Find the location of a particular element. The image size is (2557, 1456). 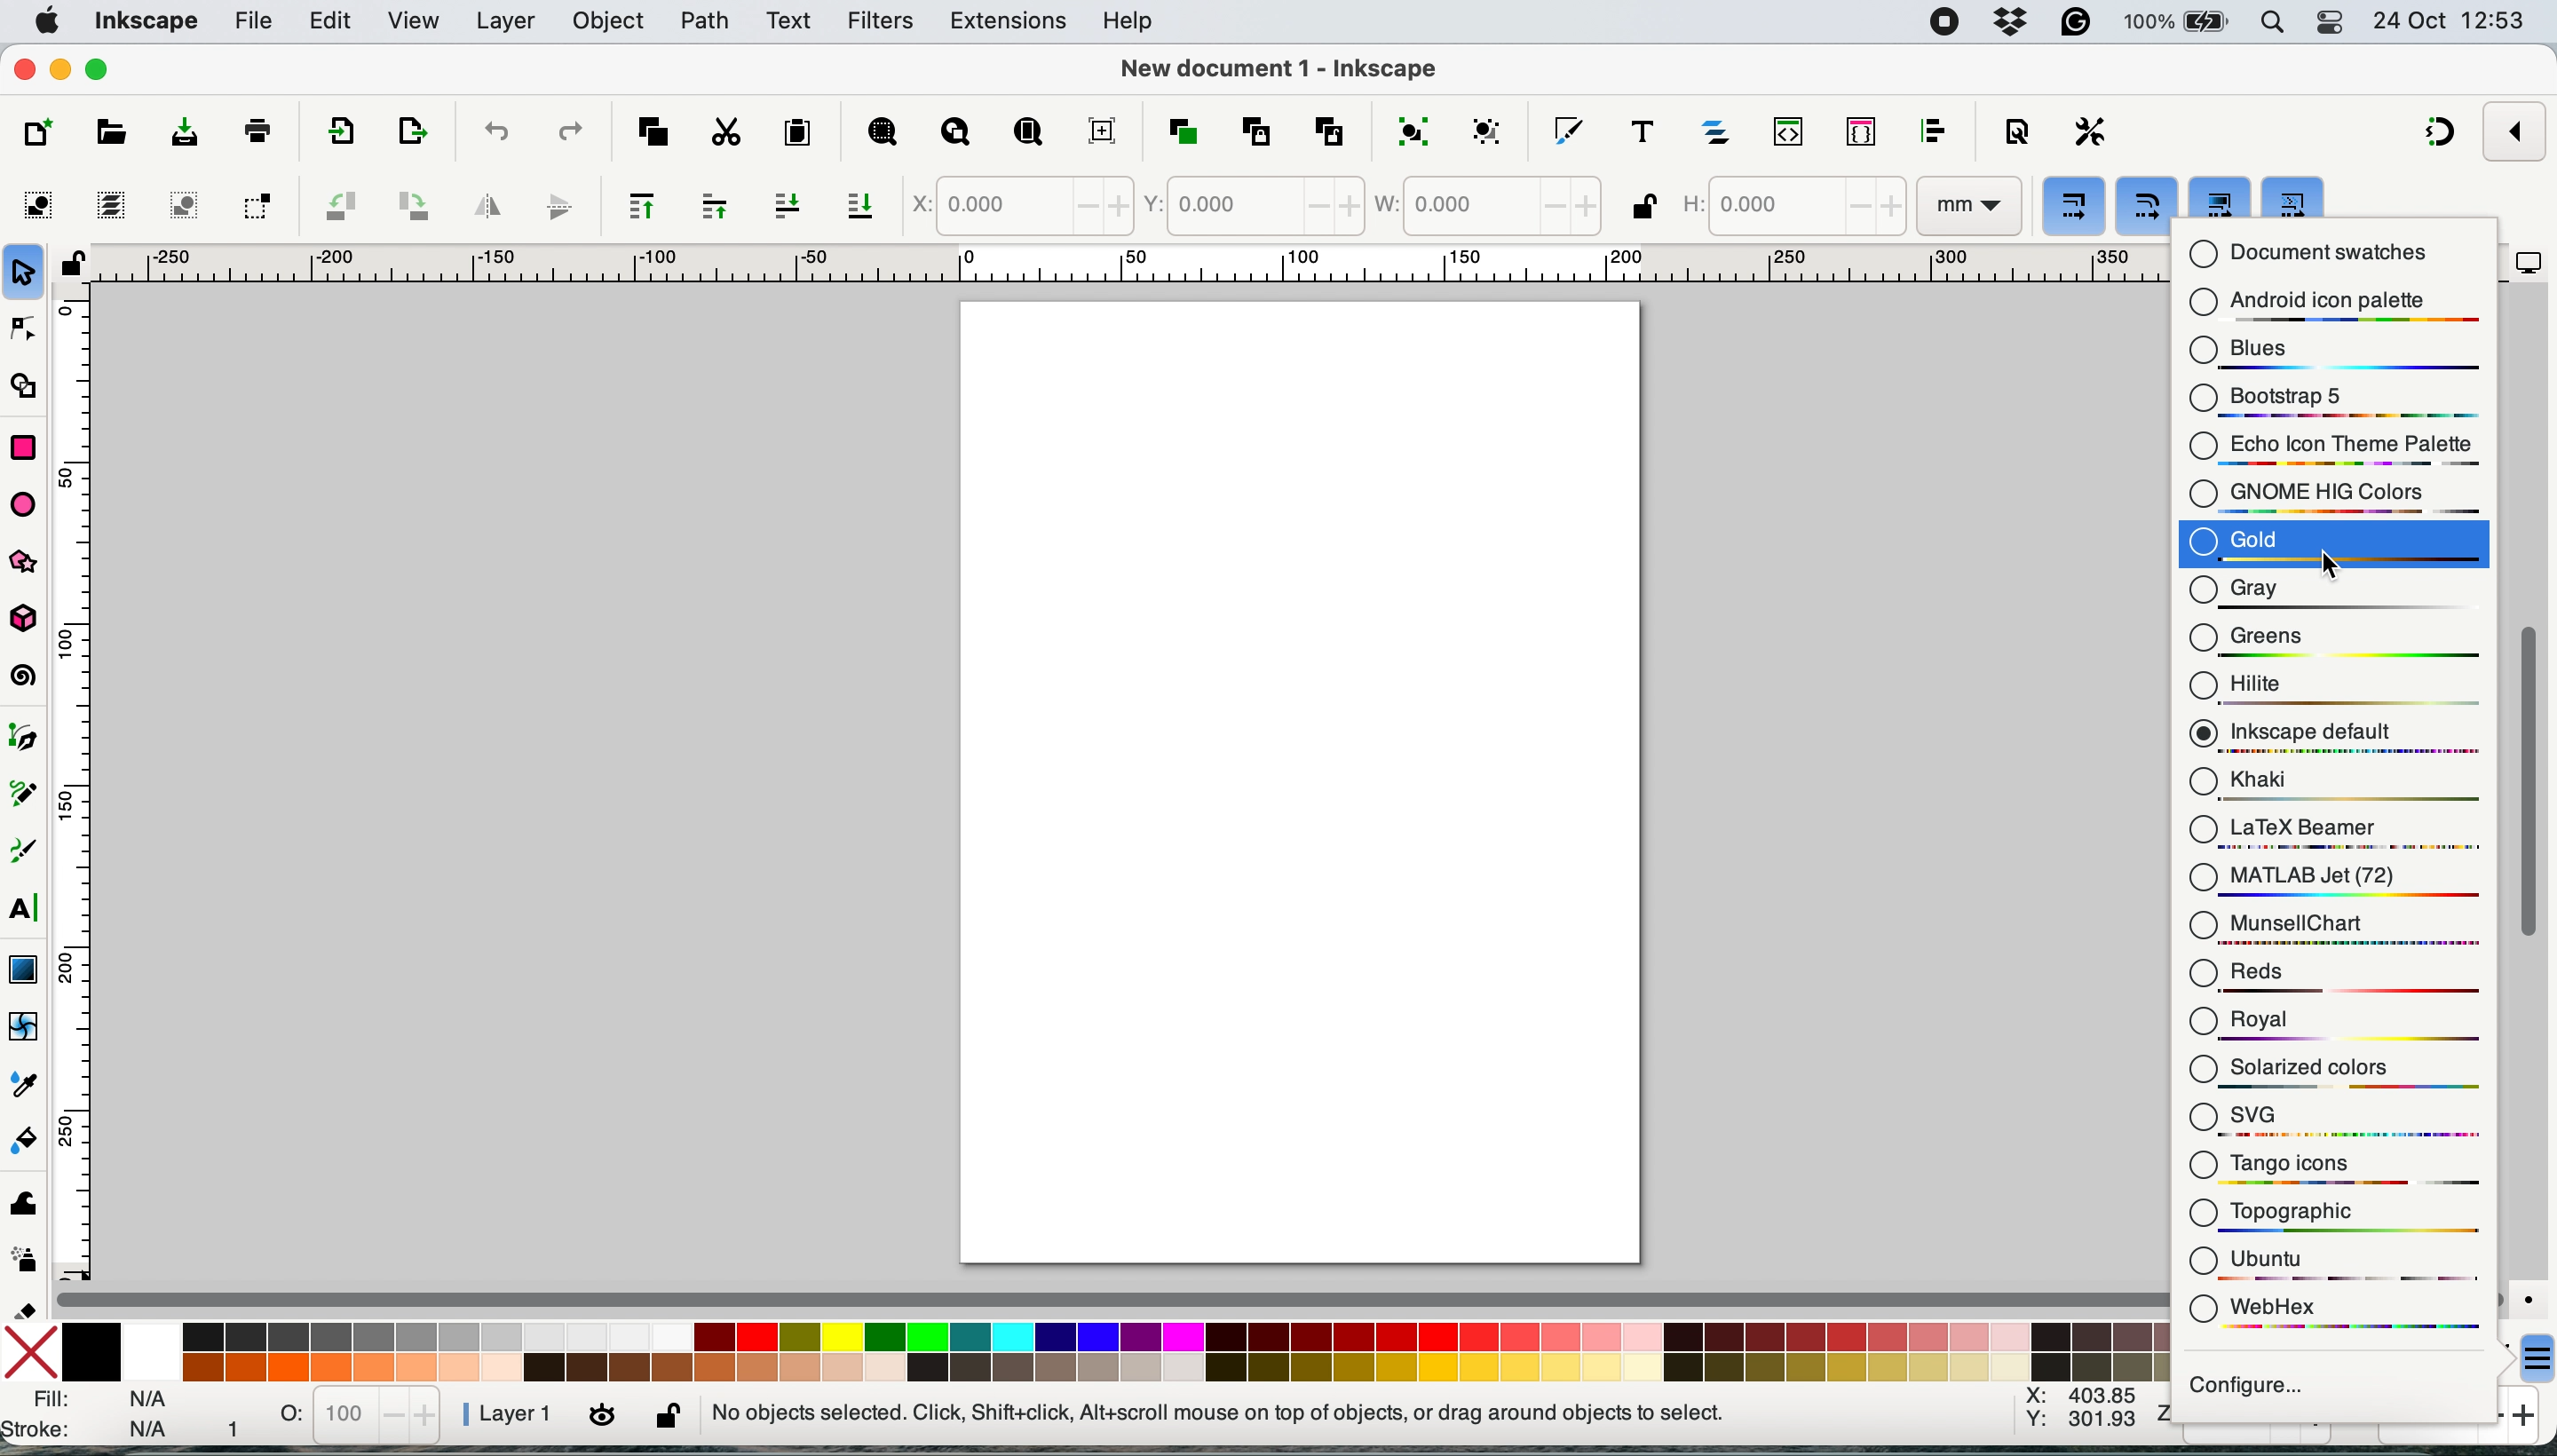

object is located at coordinates (614, 22).